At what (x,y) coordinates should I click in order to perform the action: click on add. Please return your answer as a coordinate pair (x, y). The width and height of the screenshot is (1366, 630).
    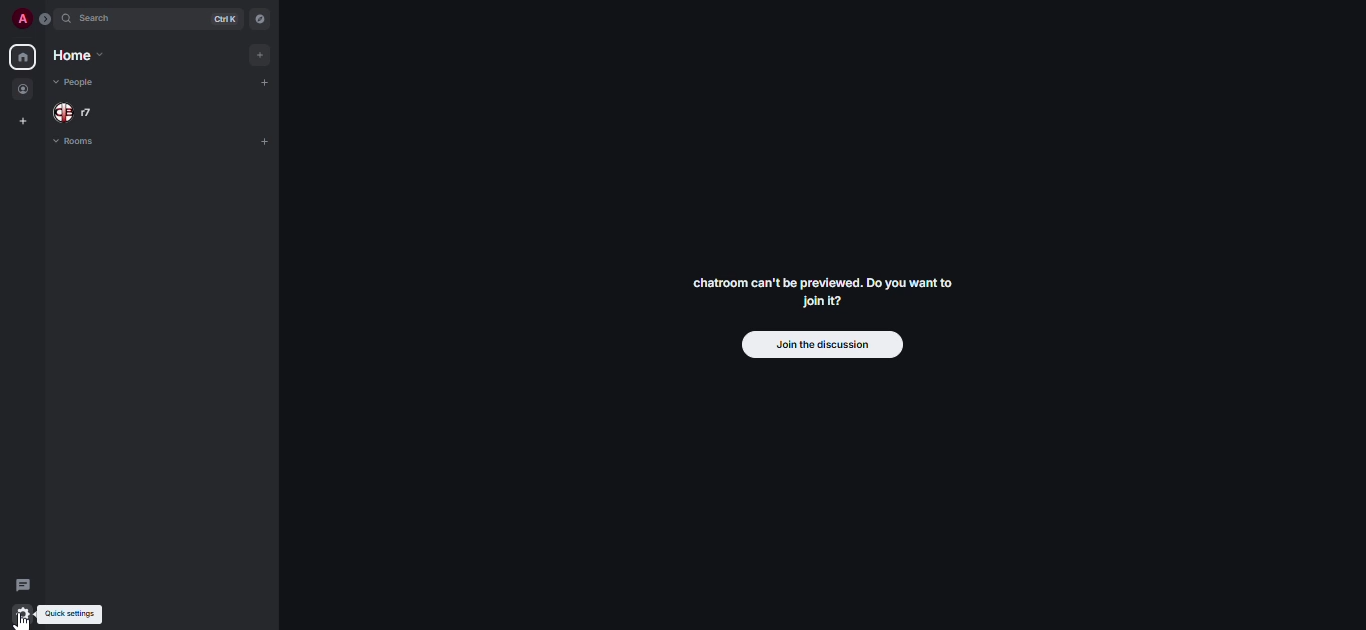
    Looking at the image, I should click on (266, 54).